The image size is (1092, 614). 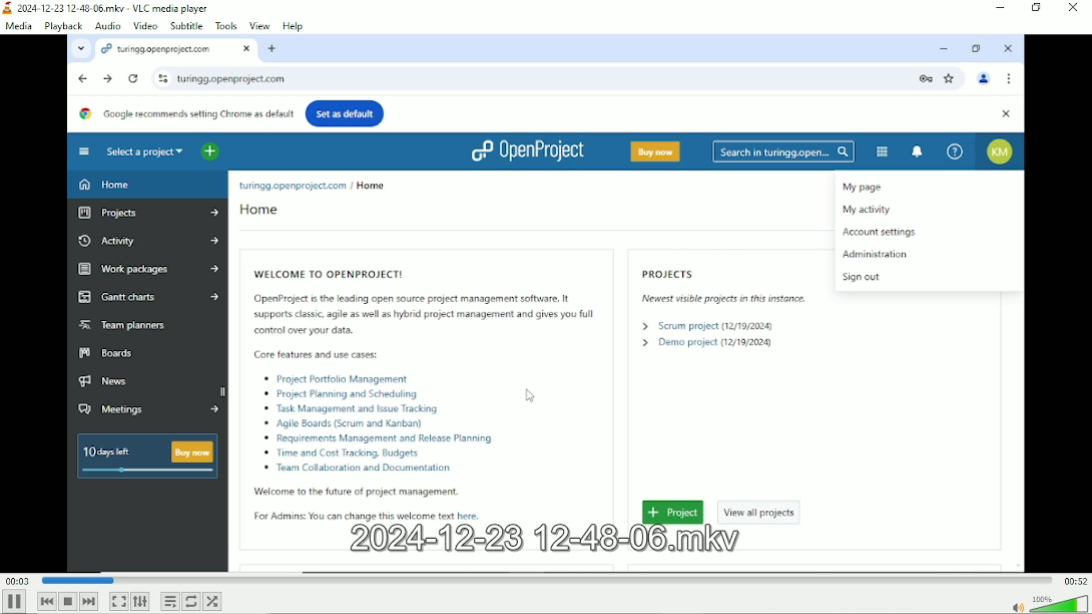 What do you see at coordinates (191, 602) in the screenshot?
I see `Toggle between loop all, loop one and no loop` at bounding box center [191, 602].